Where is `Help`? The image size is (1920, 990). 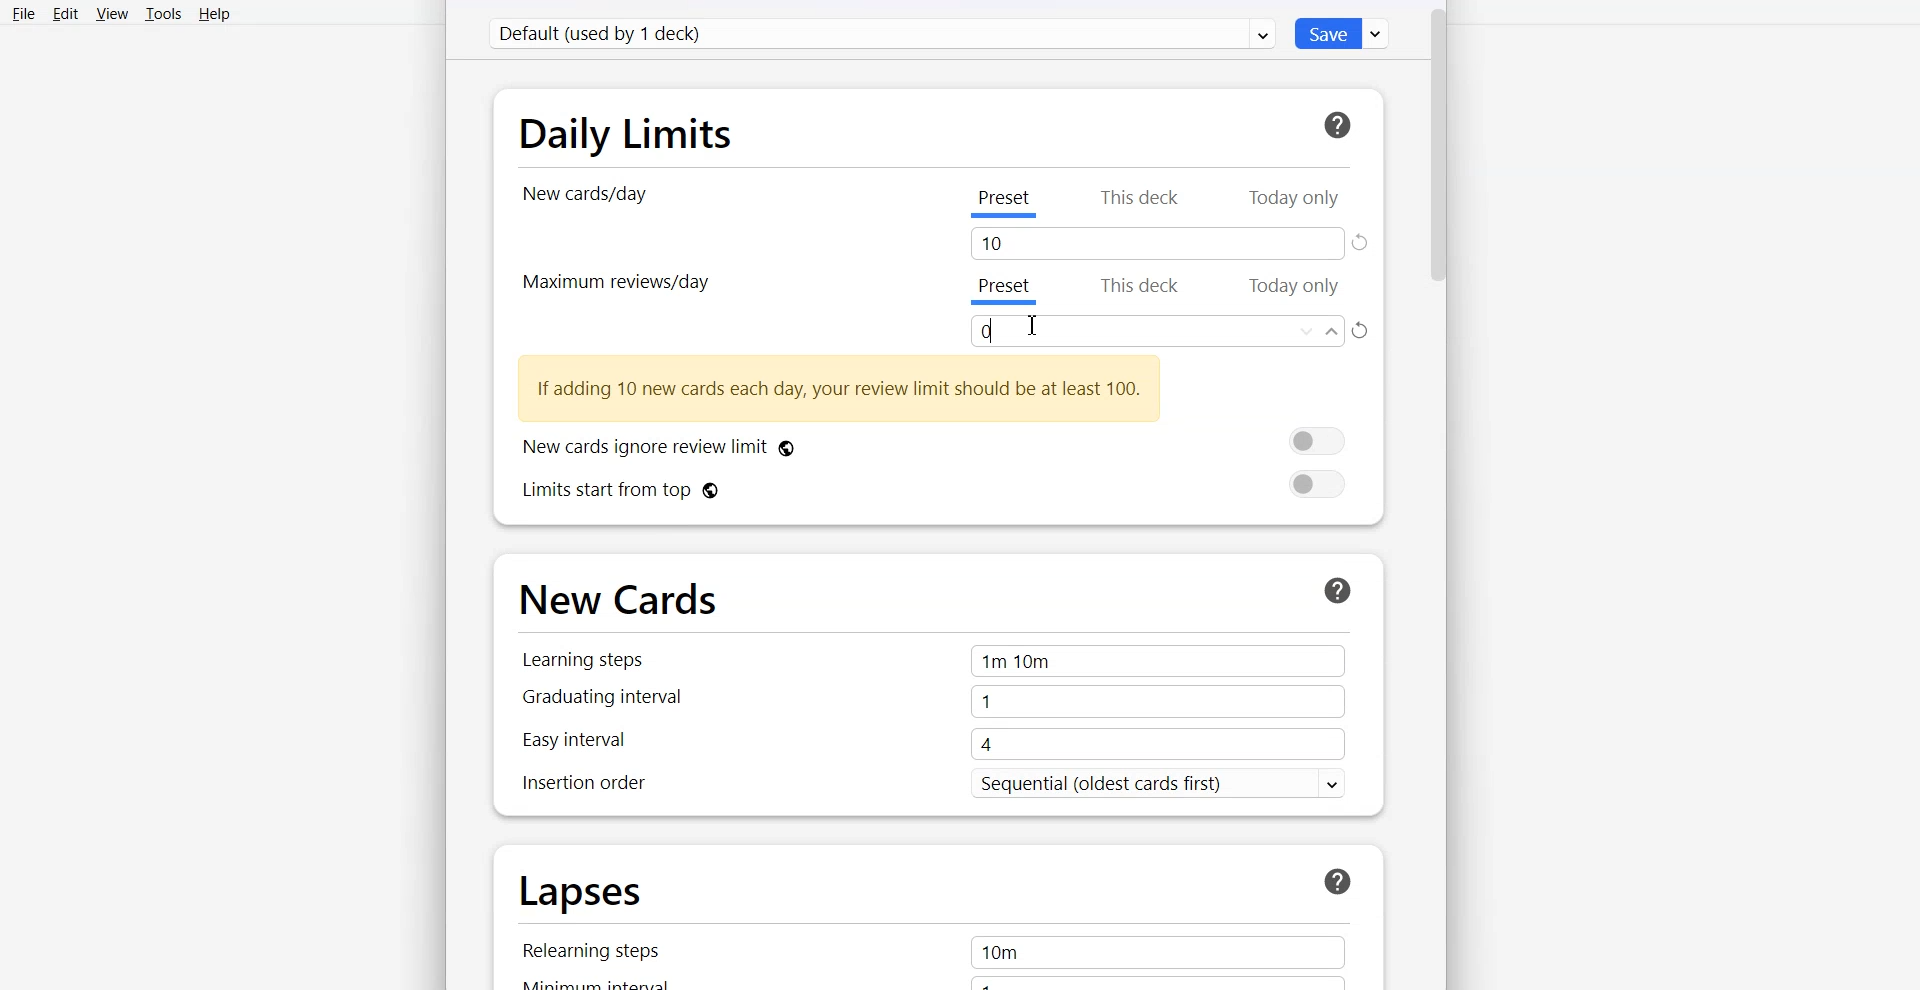
Help is located at coordinates (1336, 589).